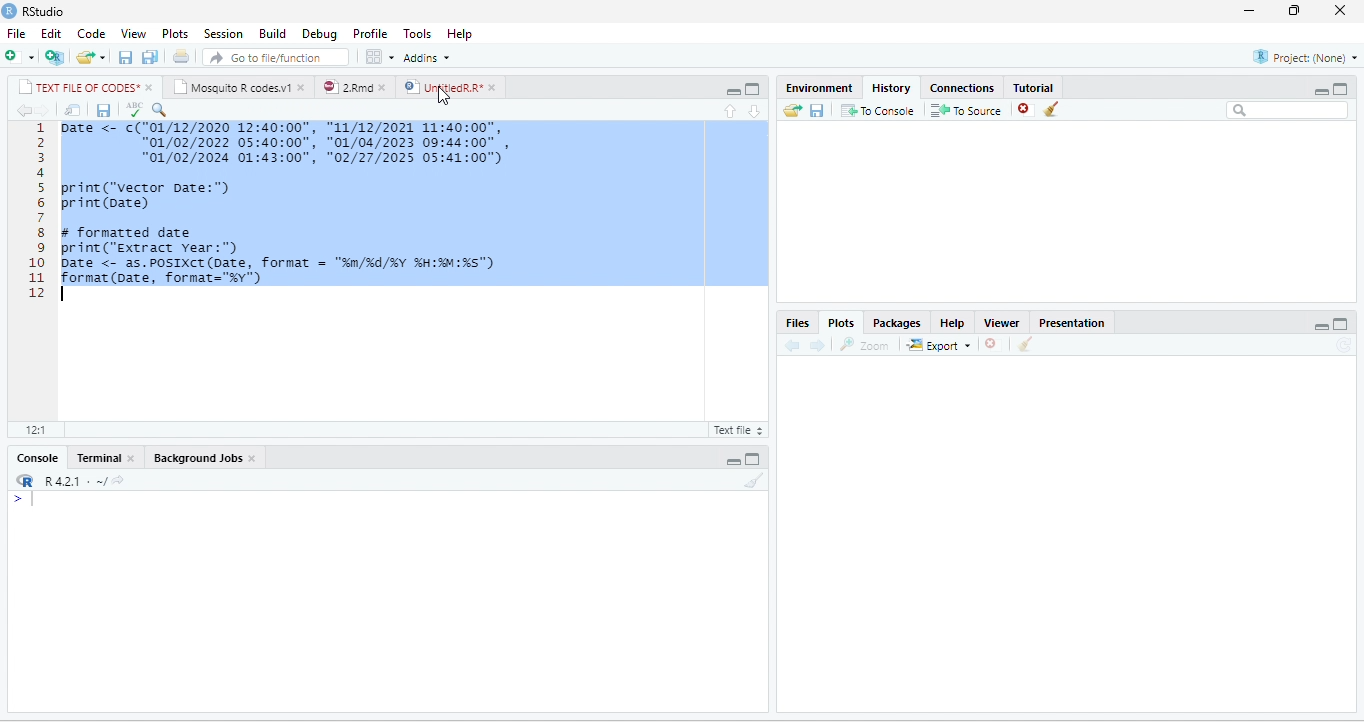 Image resolution: width=1364 pixels, height=722 pixels. I want to click on close file, so click(996, 344).